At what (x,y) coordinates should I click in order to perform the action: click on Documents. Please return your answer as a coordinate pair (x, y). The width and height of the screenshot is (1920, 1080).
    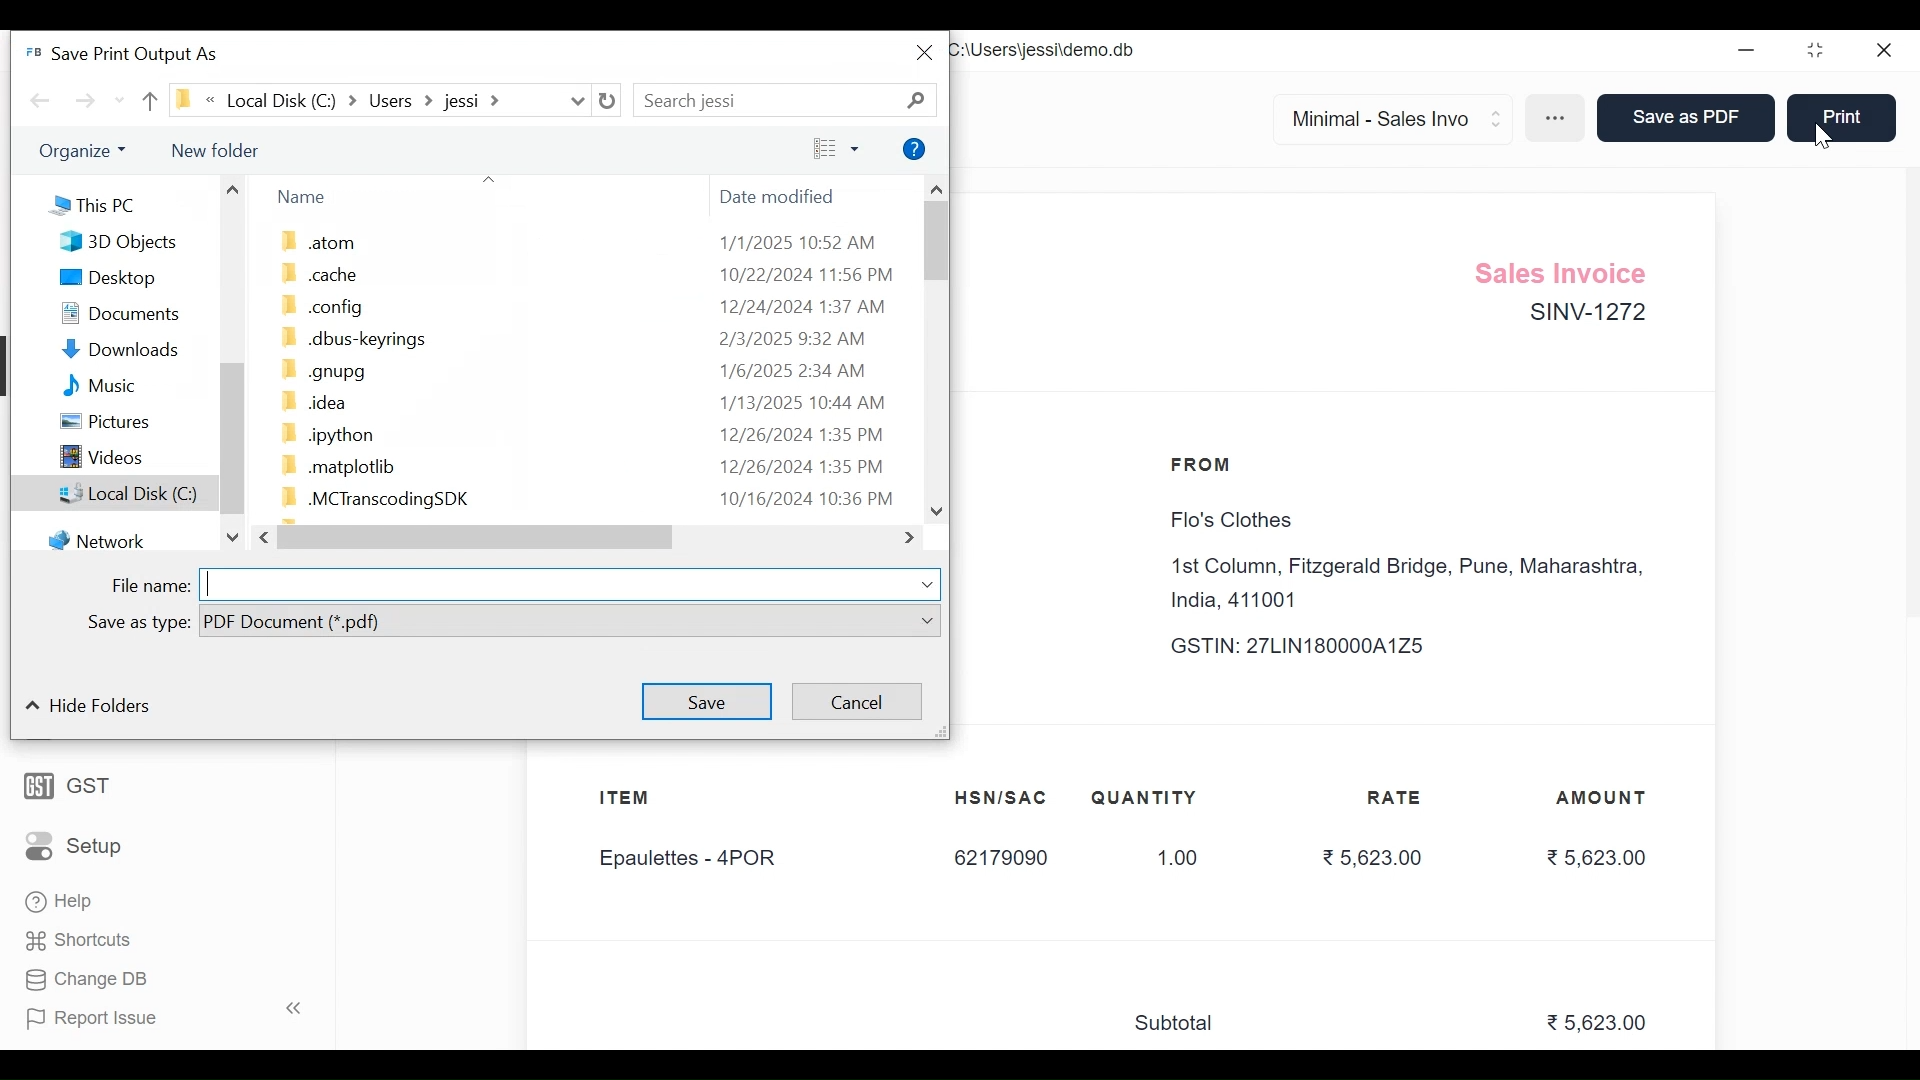
    Looking at the image, I should click on (108, 311).